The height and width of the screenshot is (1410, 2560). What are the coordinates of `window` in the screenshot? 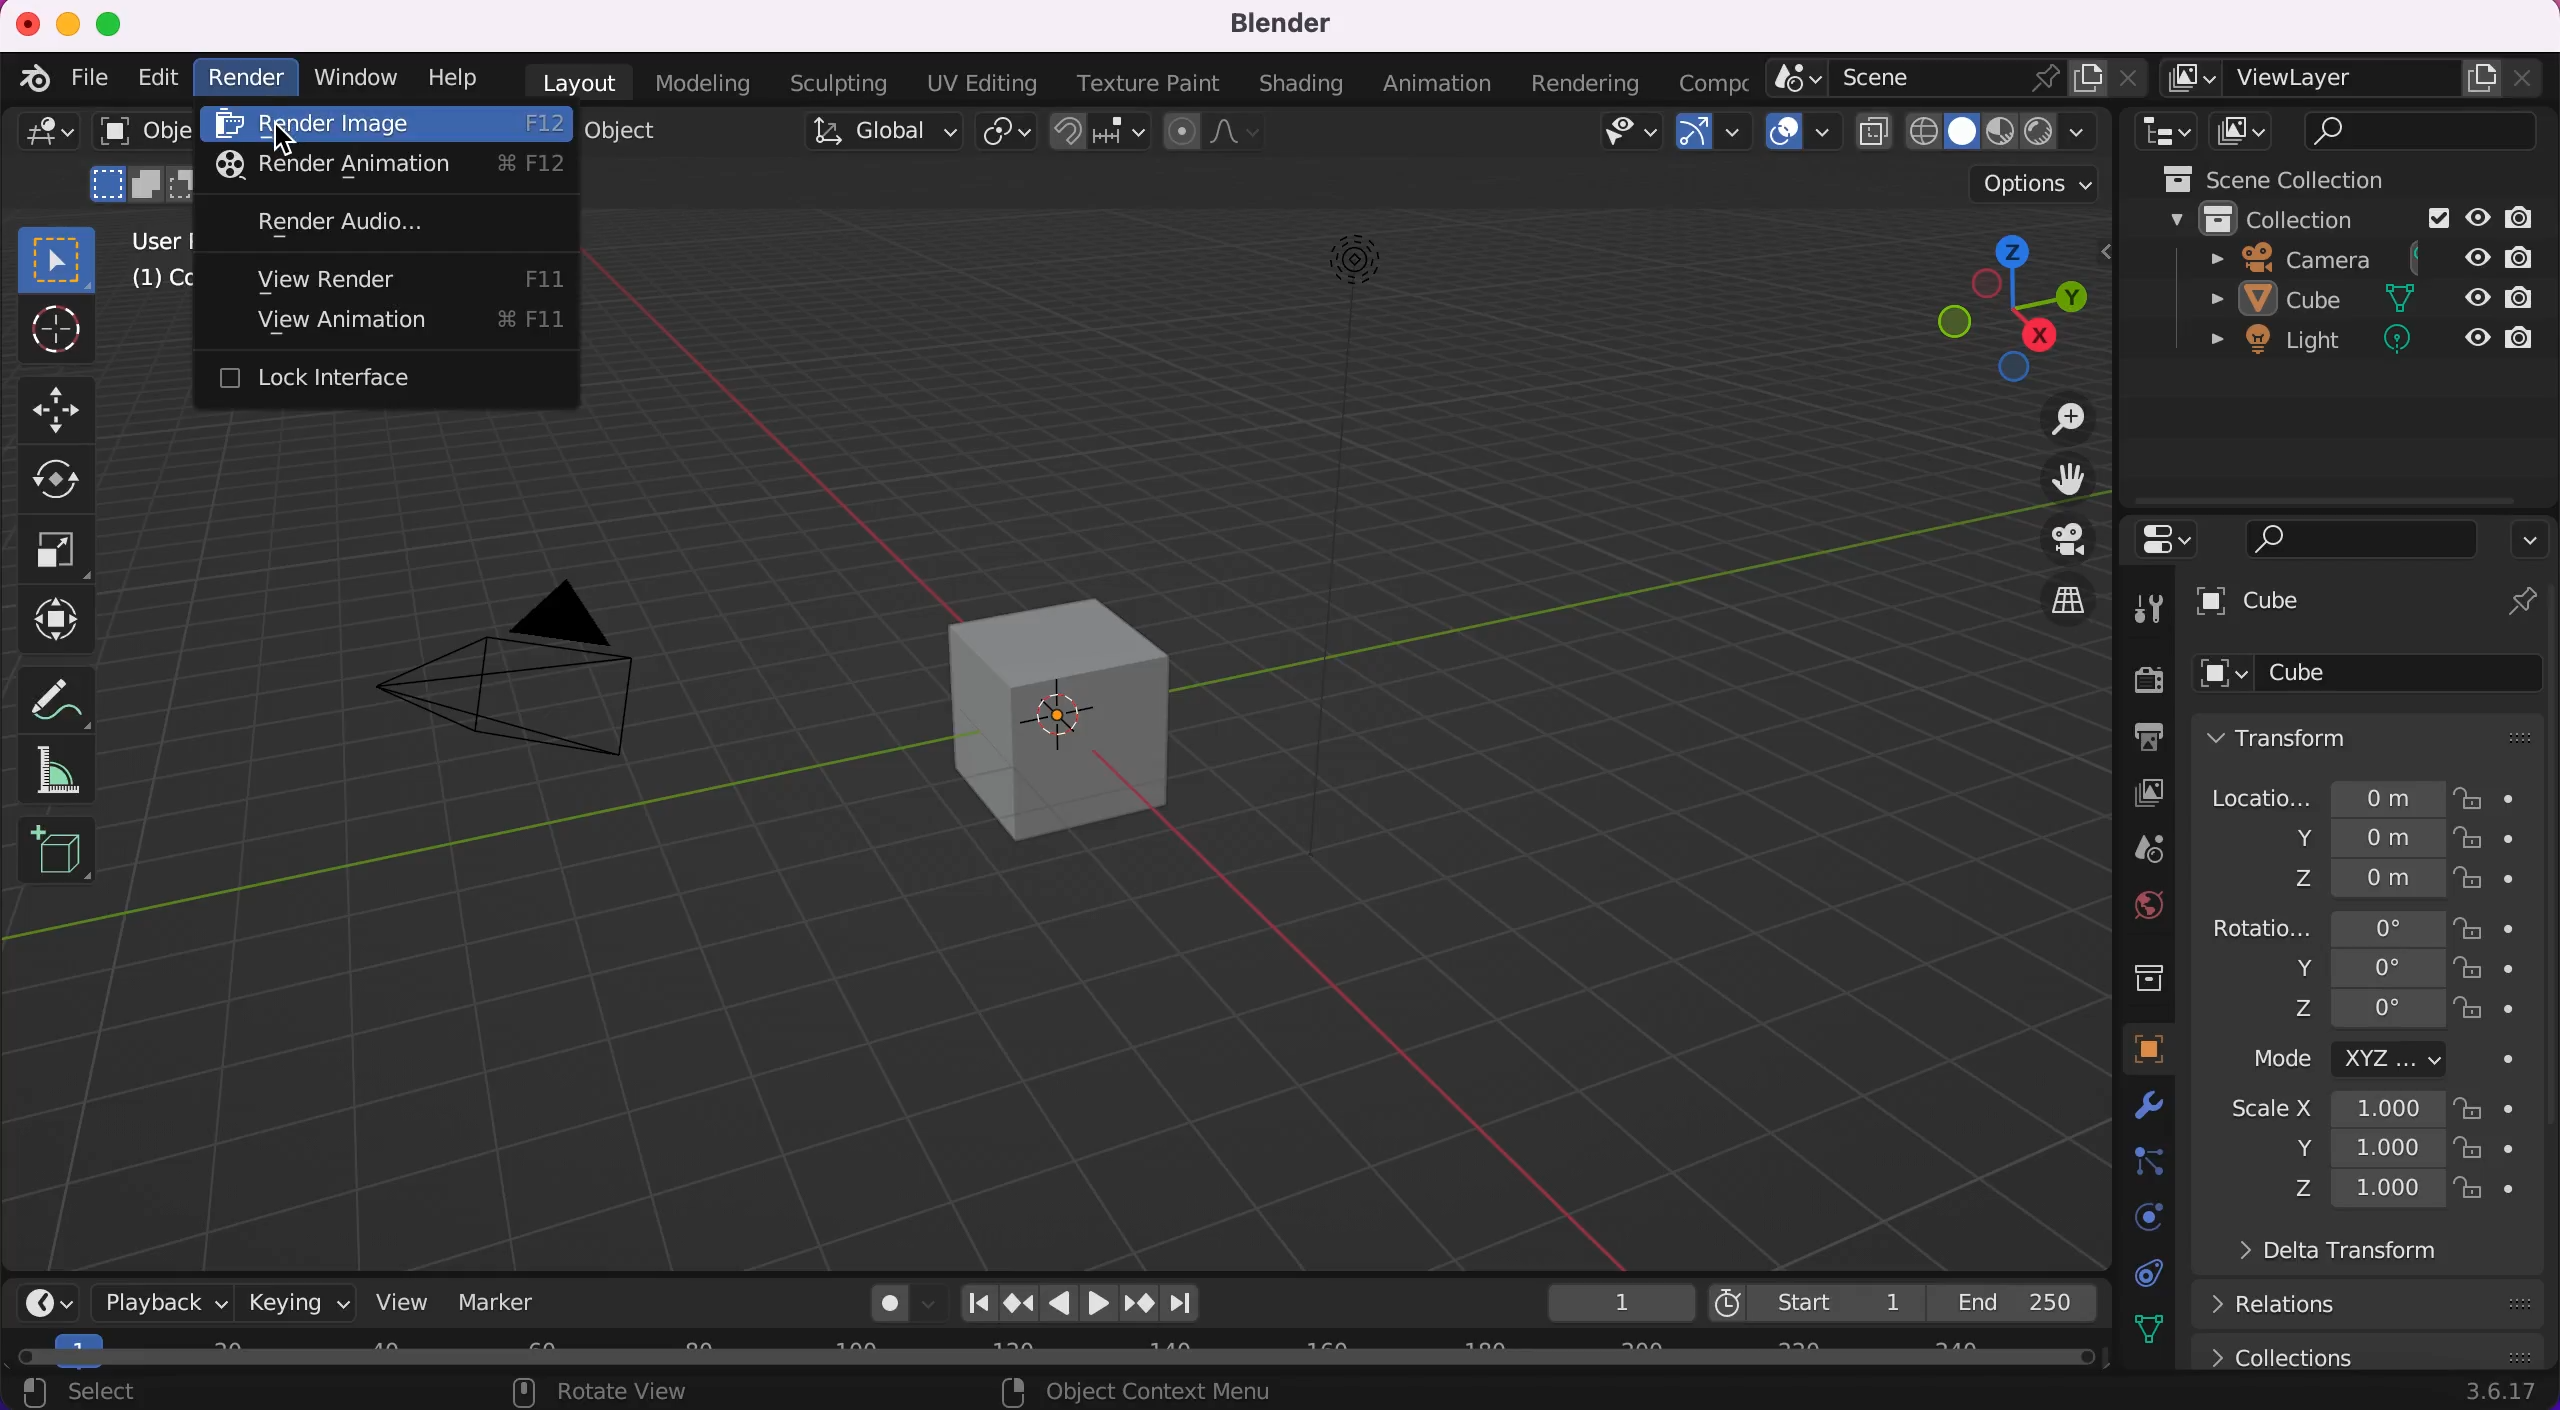 It's located at (354, 78).